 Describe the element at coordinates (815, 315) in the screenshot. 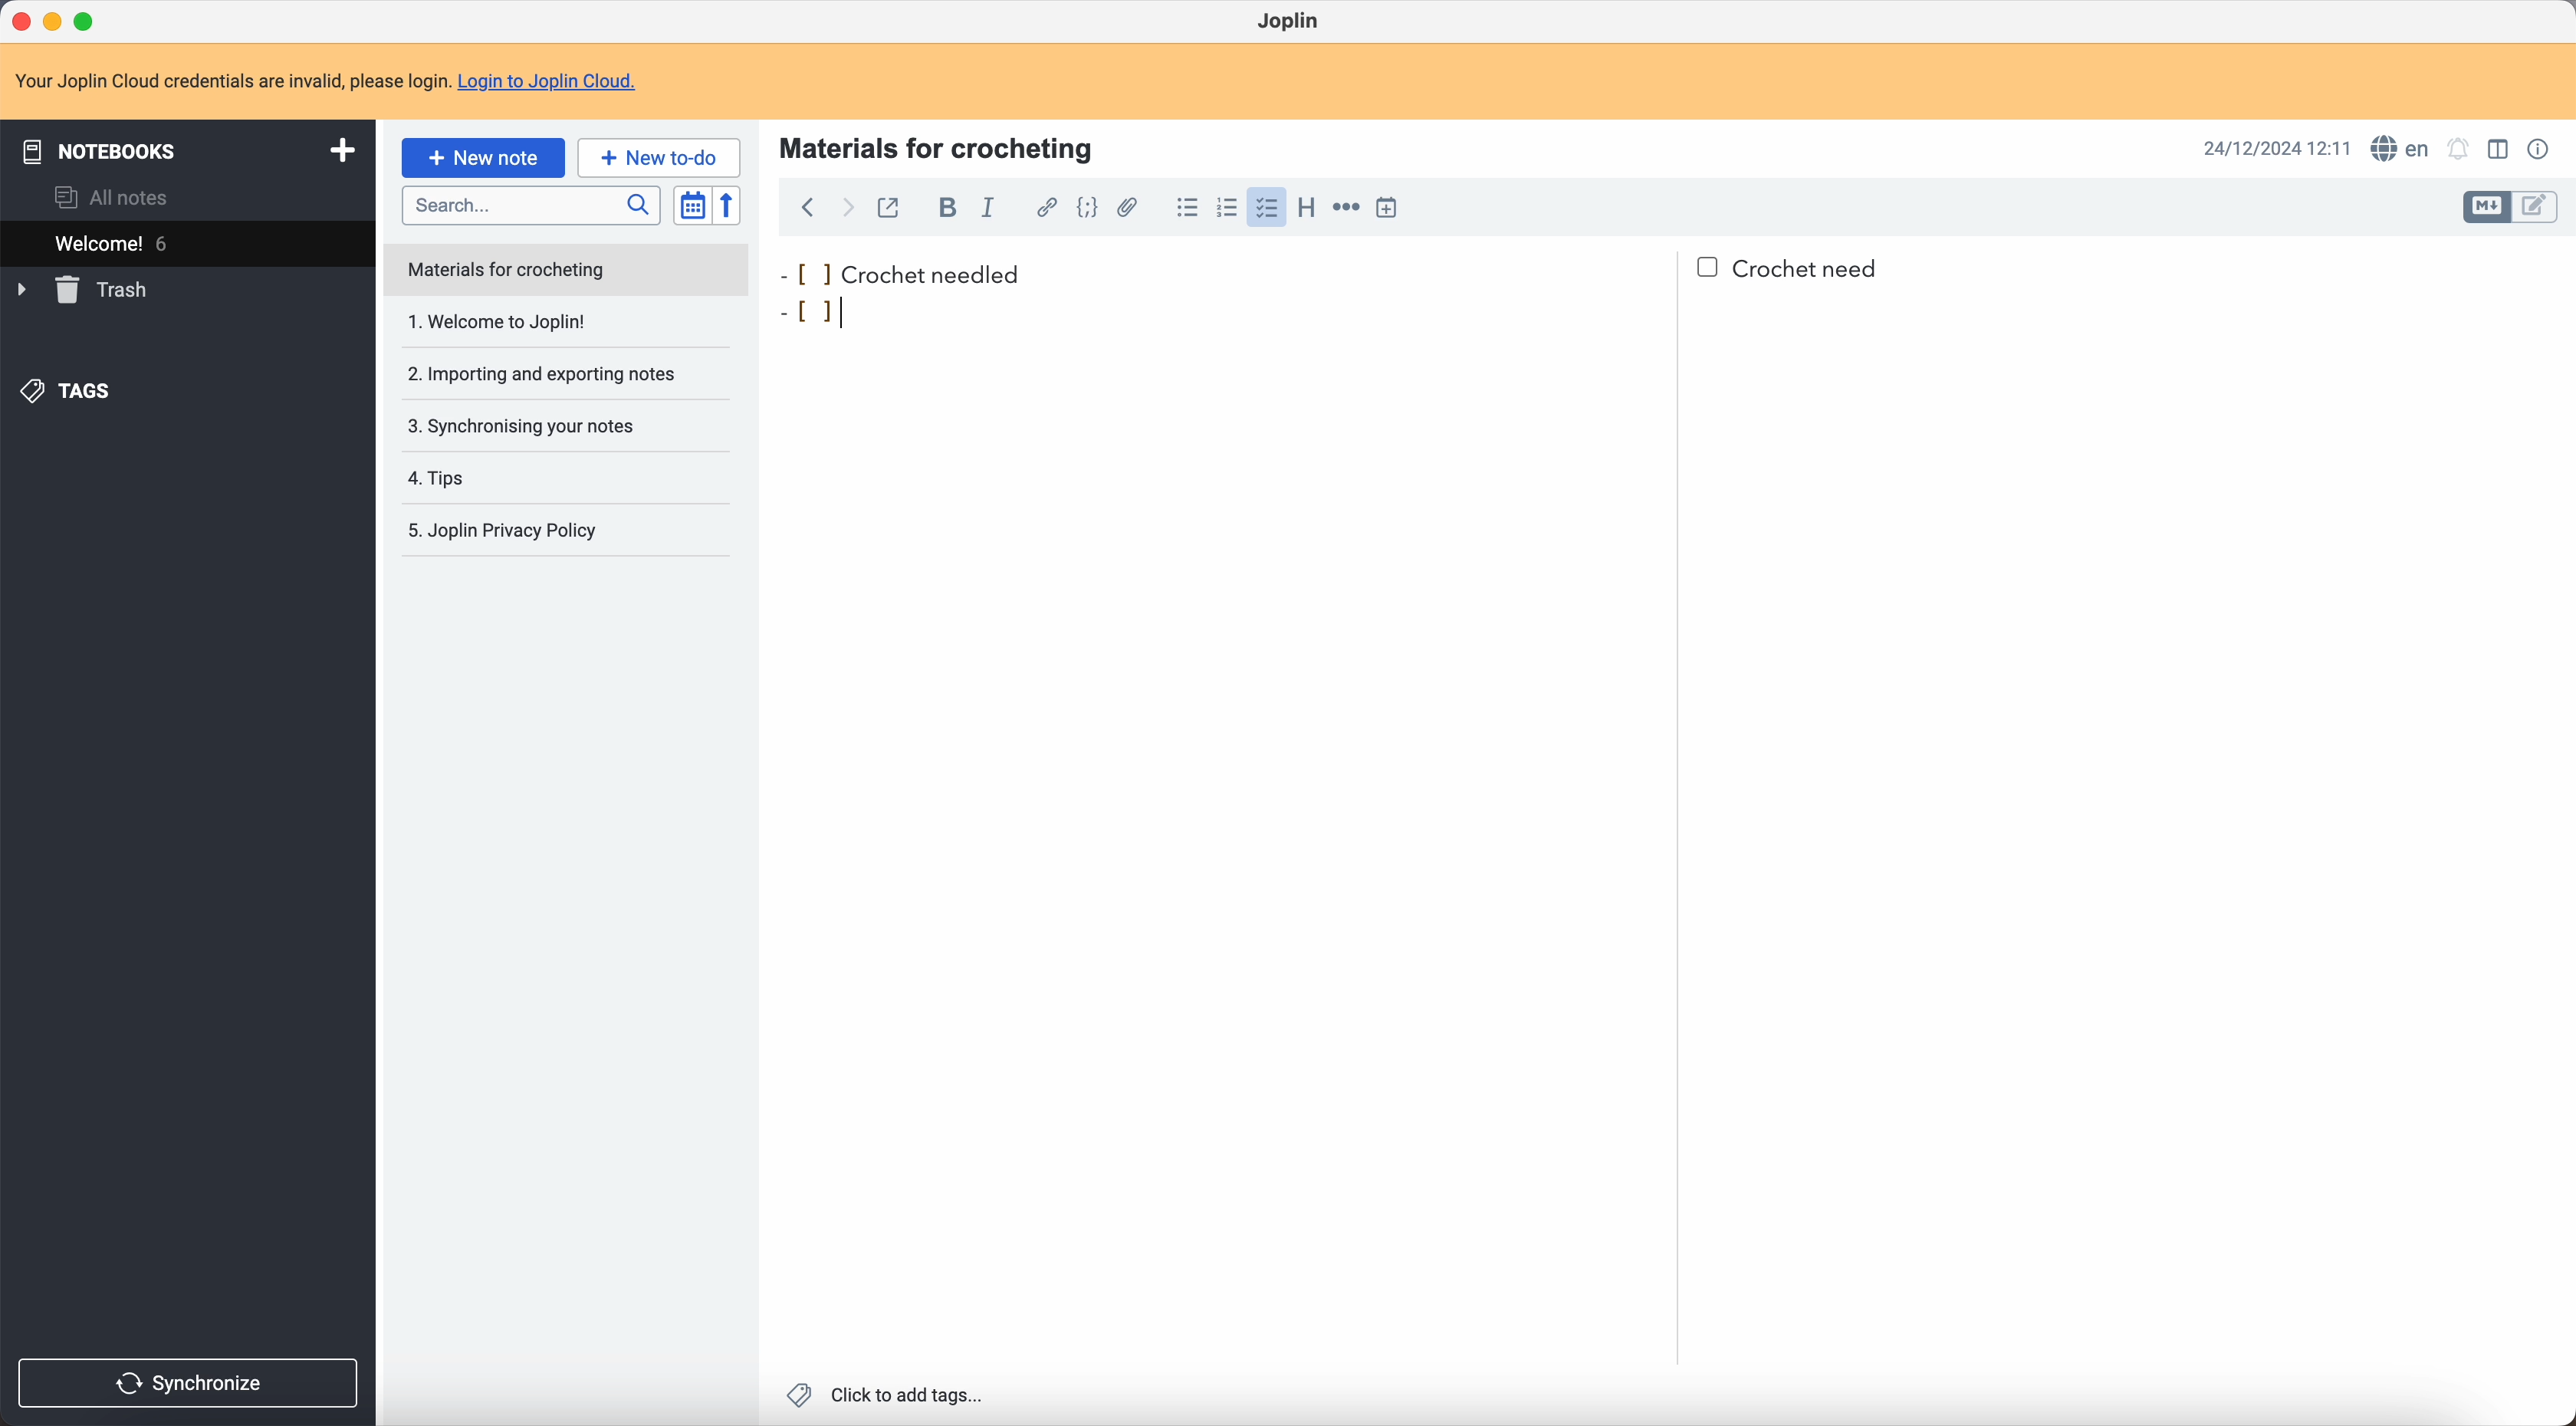

I see `bullet point` at that location.